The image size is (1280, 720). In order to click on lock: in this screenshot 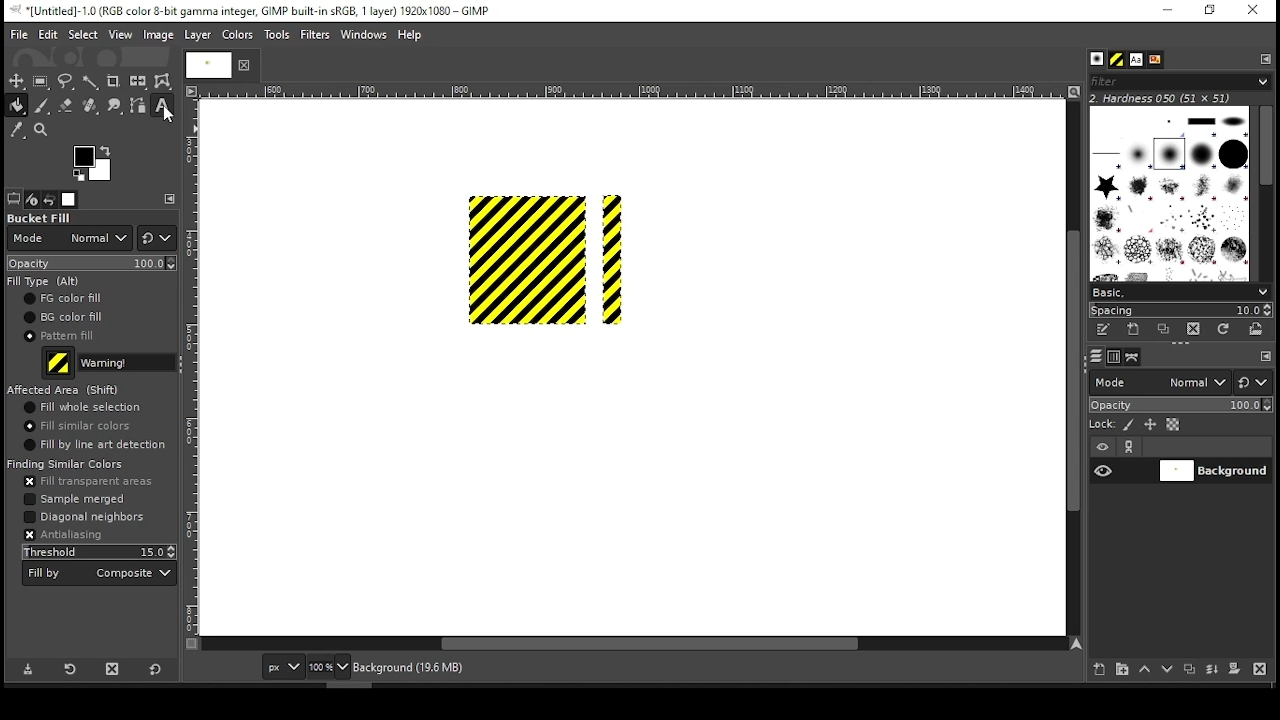, I will do `click(1103, 426)`.